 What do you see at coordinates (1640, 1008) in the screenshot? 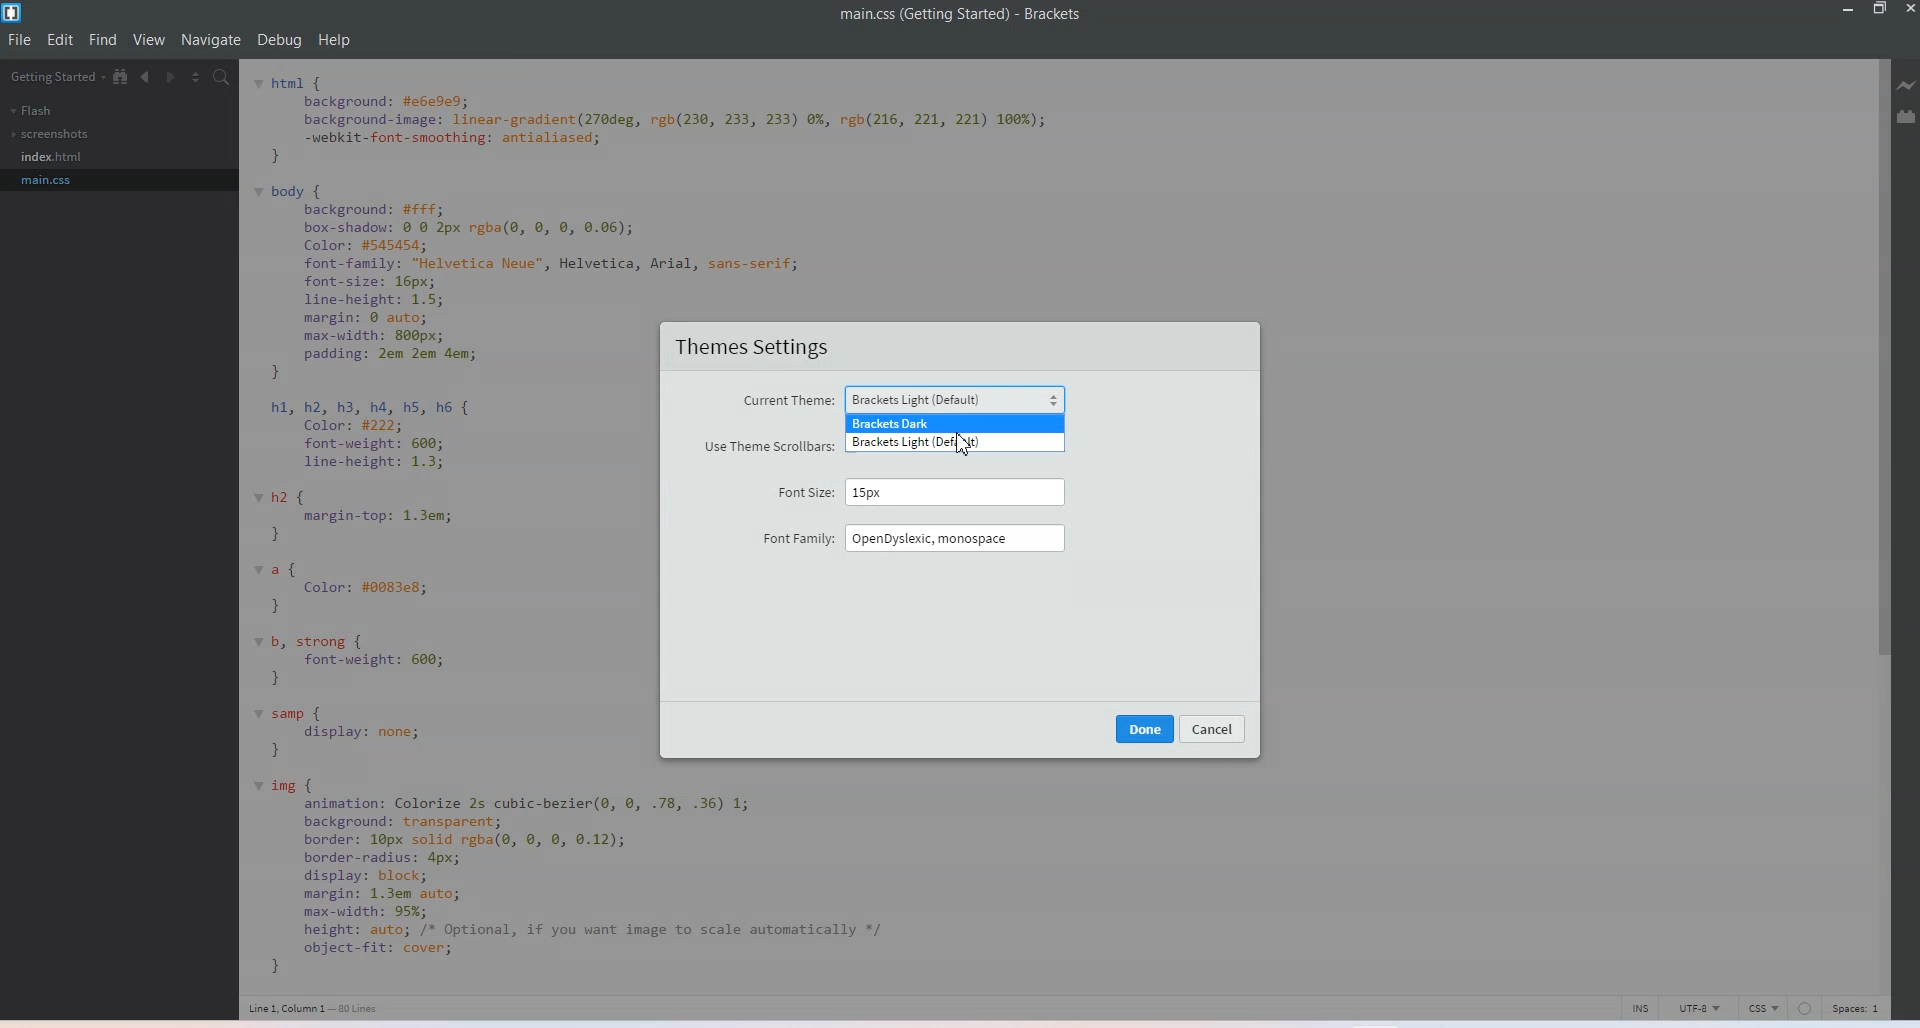
I see `click to toggle cursor` at bounding box center [1640, 1008].